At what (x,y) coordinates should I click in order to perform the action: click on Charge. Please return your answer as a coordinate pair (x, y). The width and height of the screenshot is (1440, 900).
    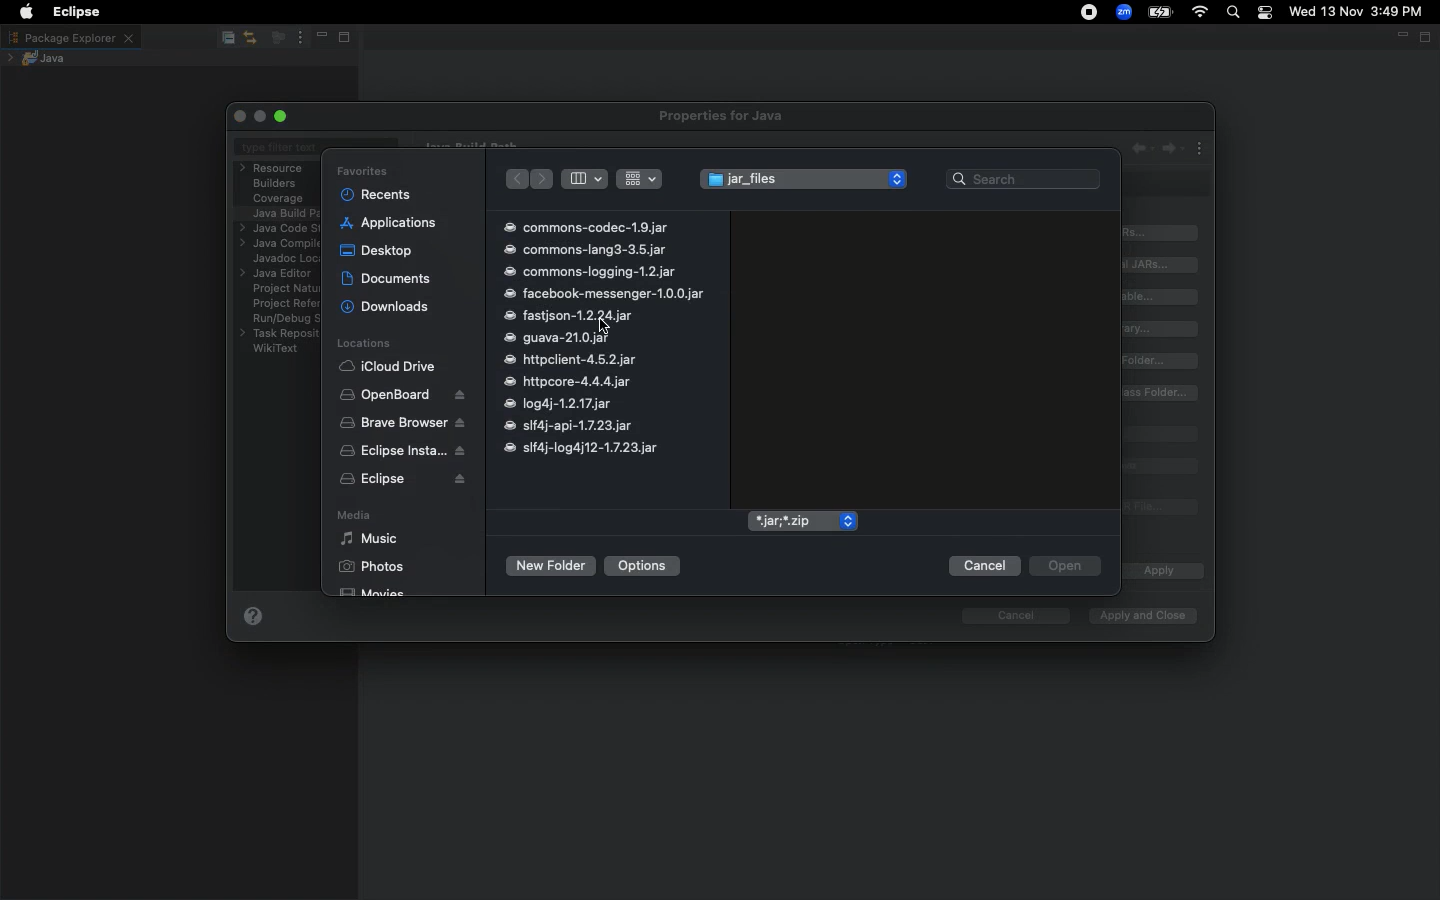
    Looking at the image, I should click on (1160, 12).